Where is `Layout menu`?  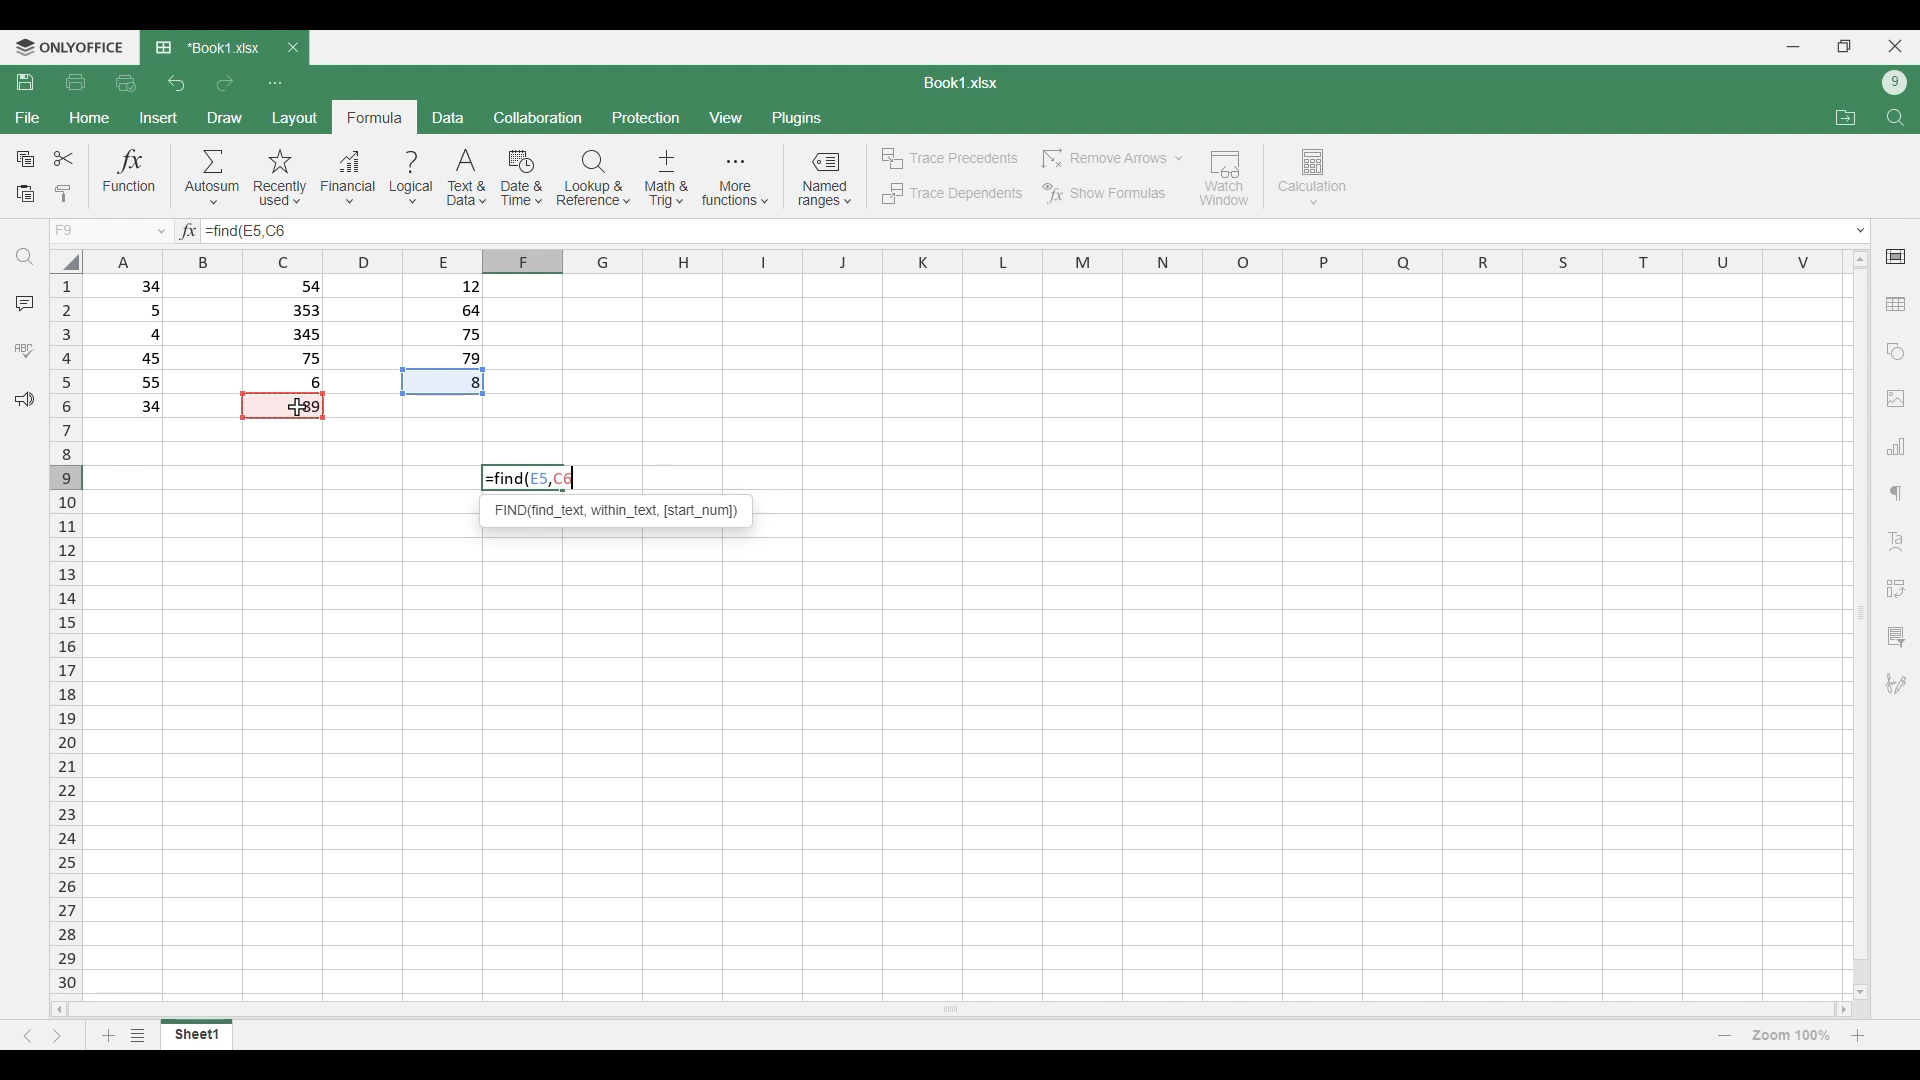 Layout menu is located at coordinates (295, 117).